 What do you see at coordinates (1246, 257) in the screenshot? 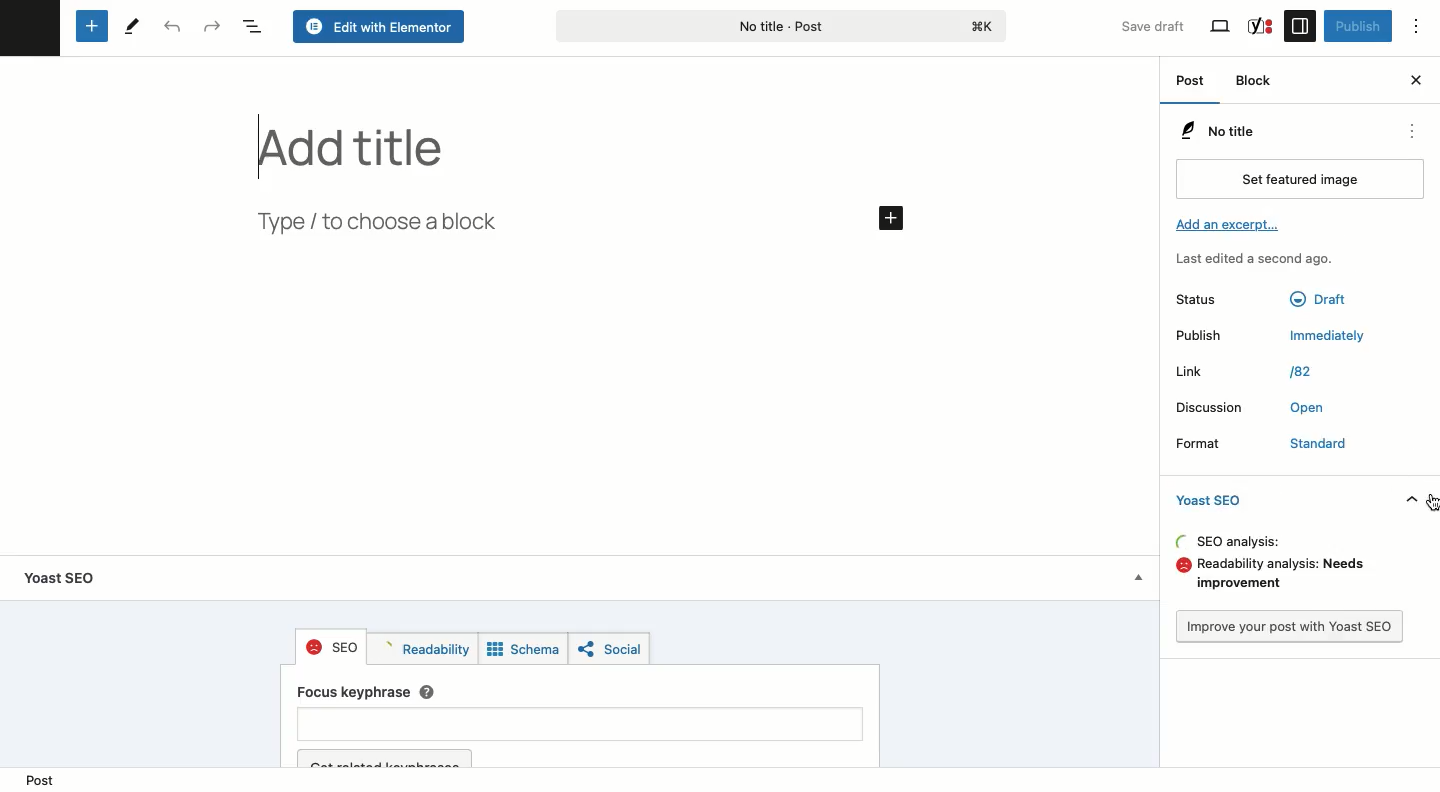
I see `Last edited` at bounding box center [1246, 257].